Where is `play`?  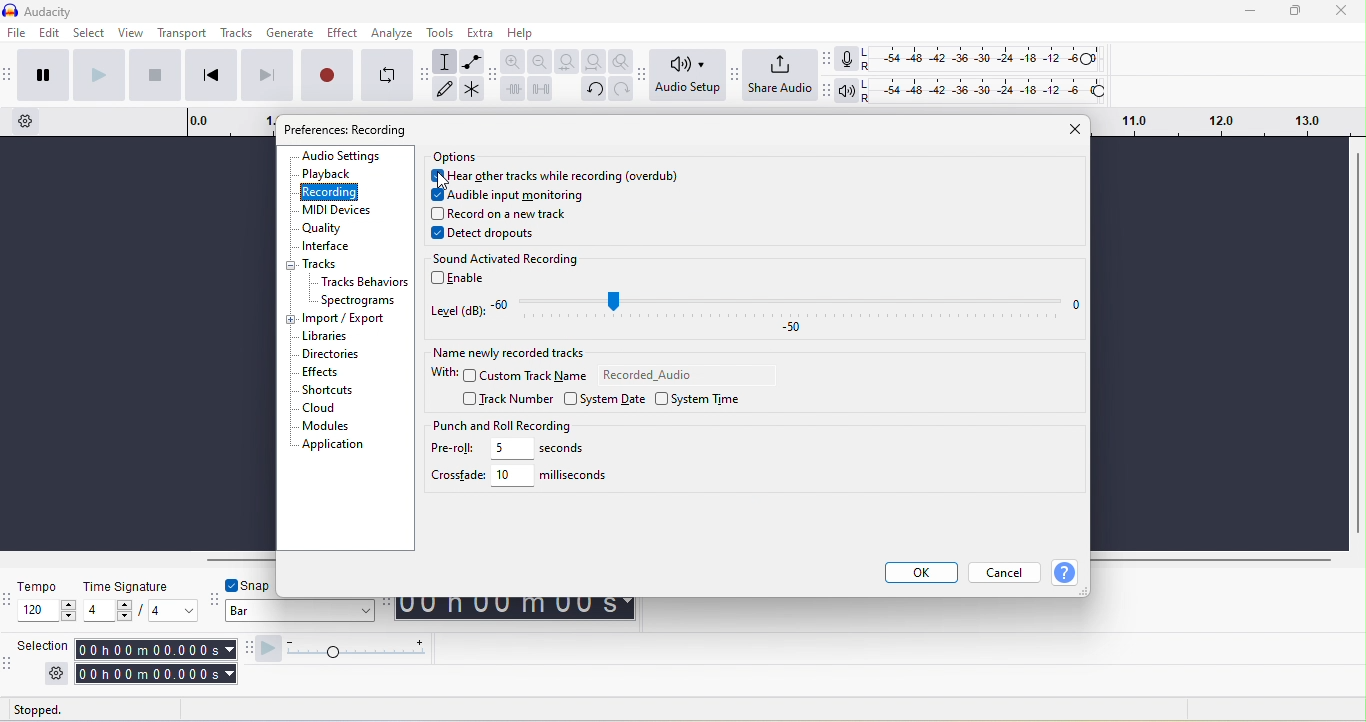
play is located at coordinates (104, 75).